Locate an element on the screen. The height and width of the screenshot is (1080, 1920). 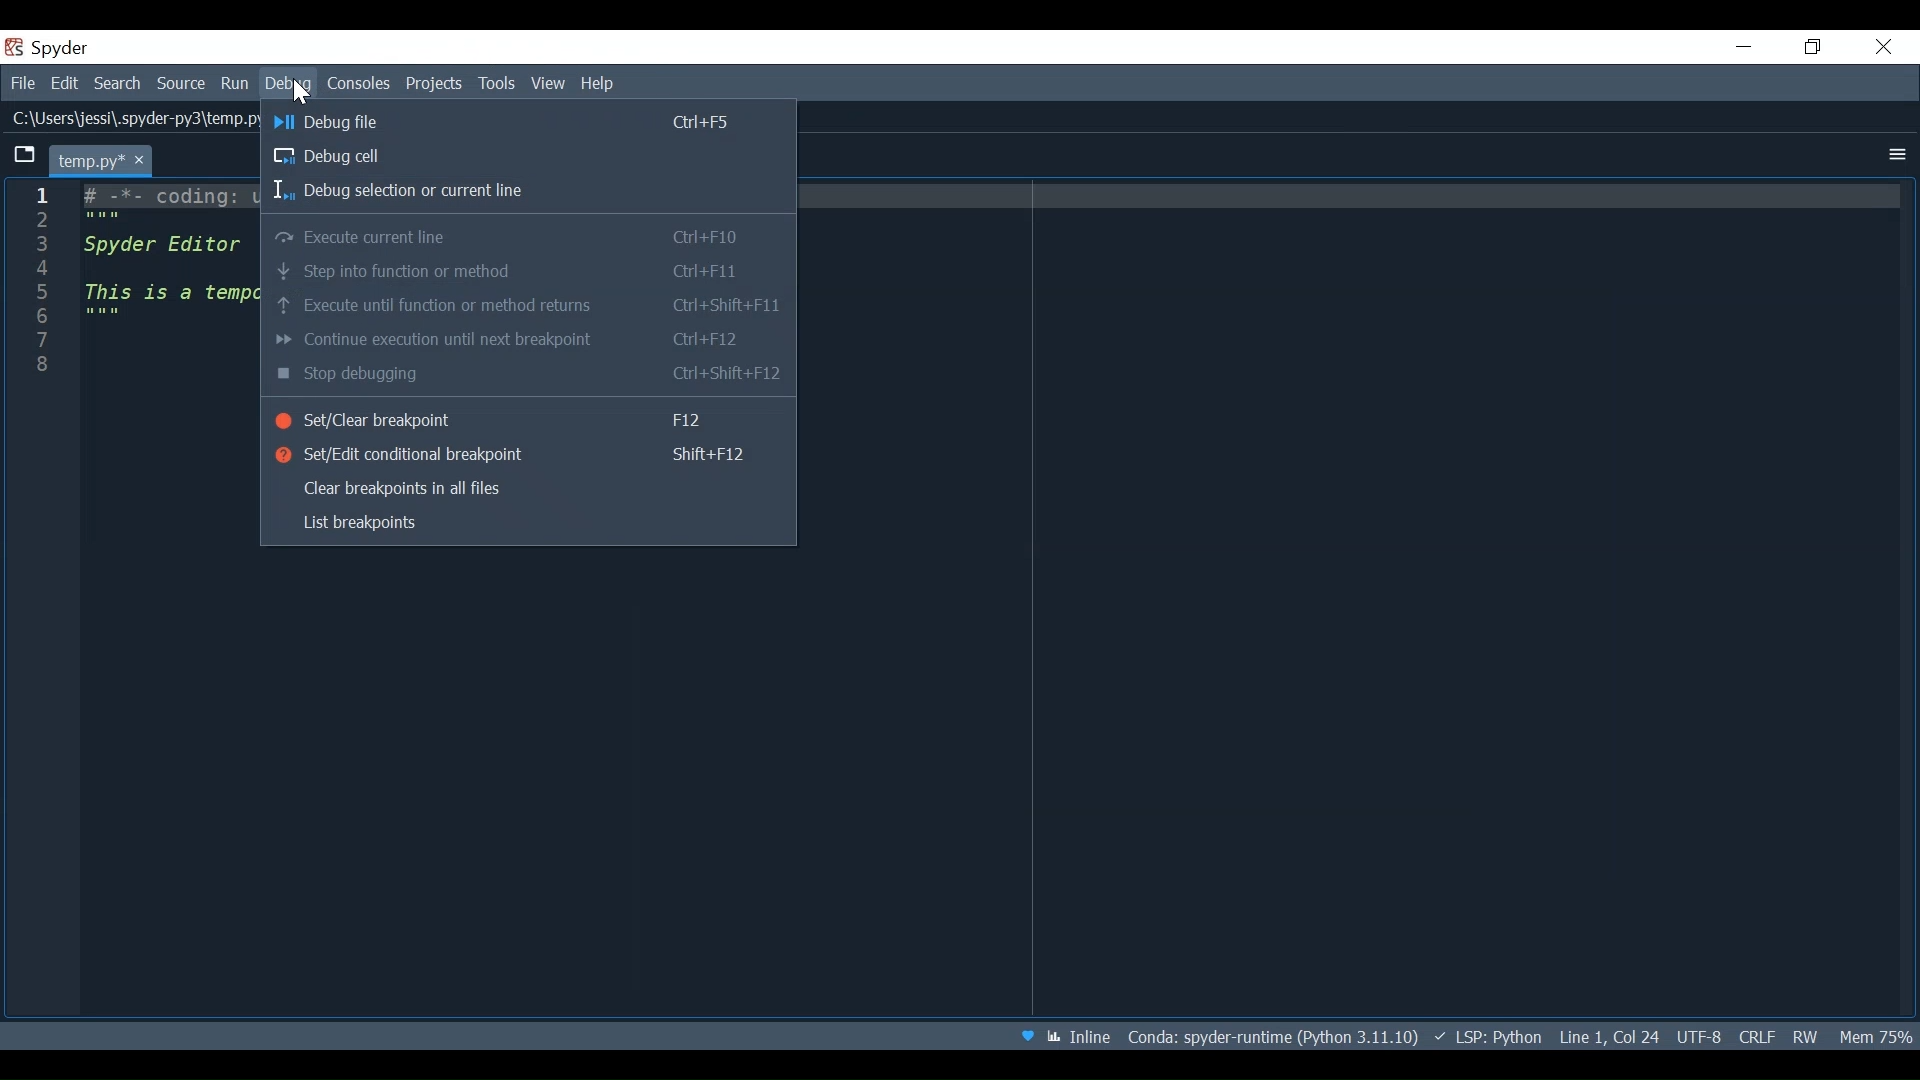
Help Spyder is located at coordinates (1027, 1035).